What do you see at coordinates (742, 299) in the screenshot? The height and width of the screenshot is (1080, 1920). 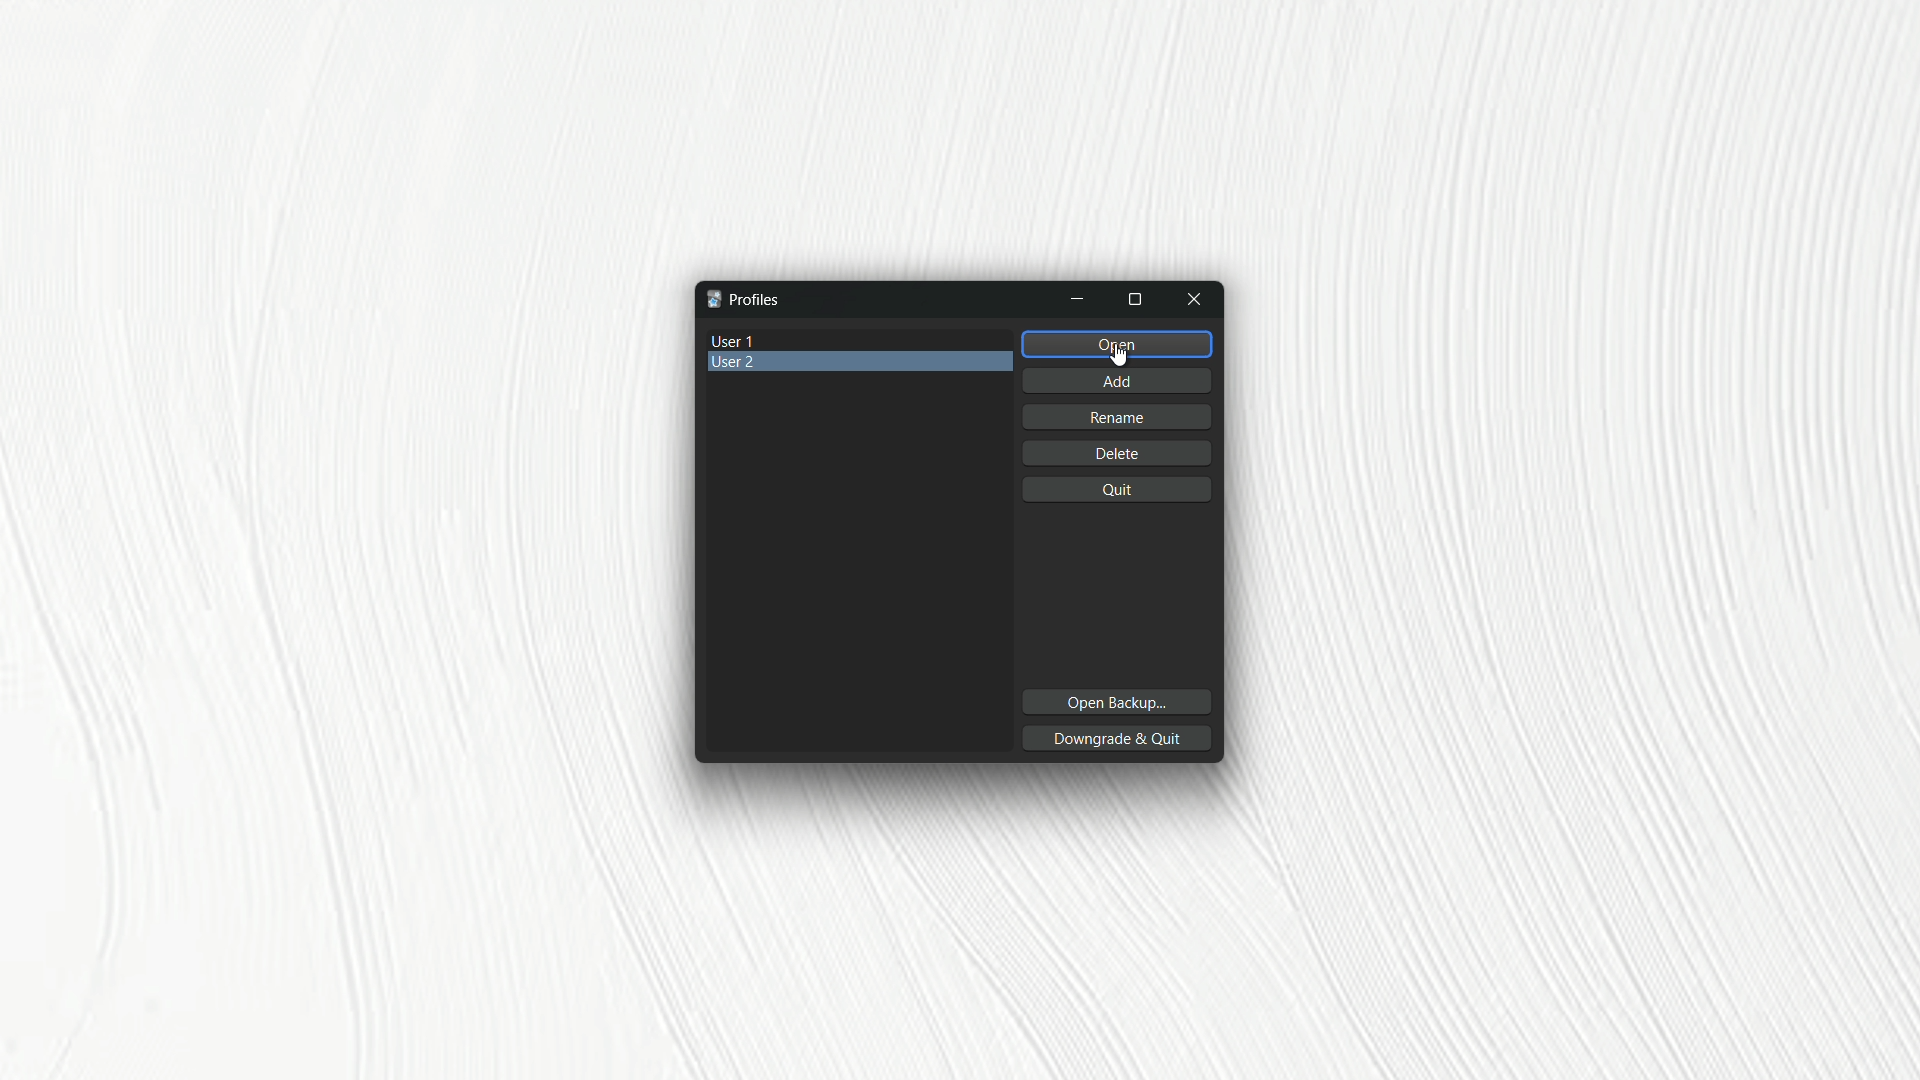 I see `Profiles` at bounding box center [742, 299].